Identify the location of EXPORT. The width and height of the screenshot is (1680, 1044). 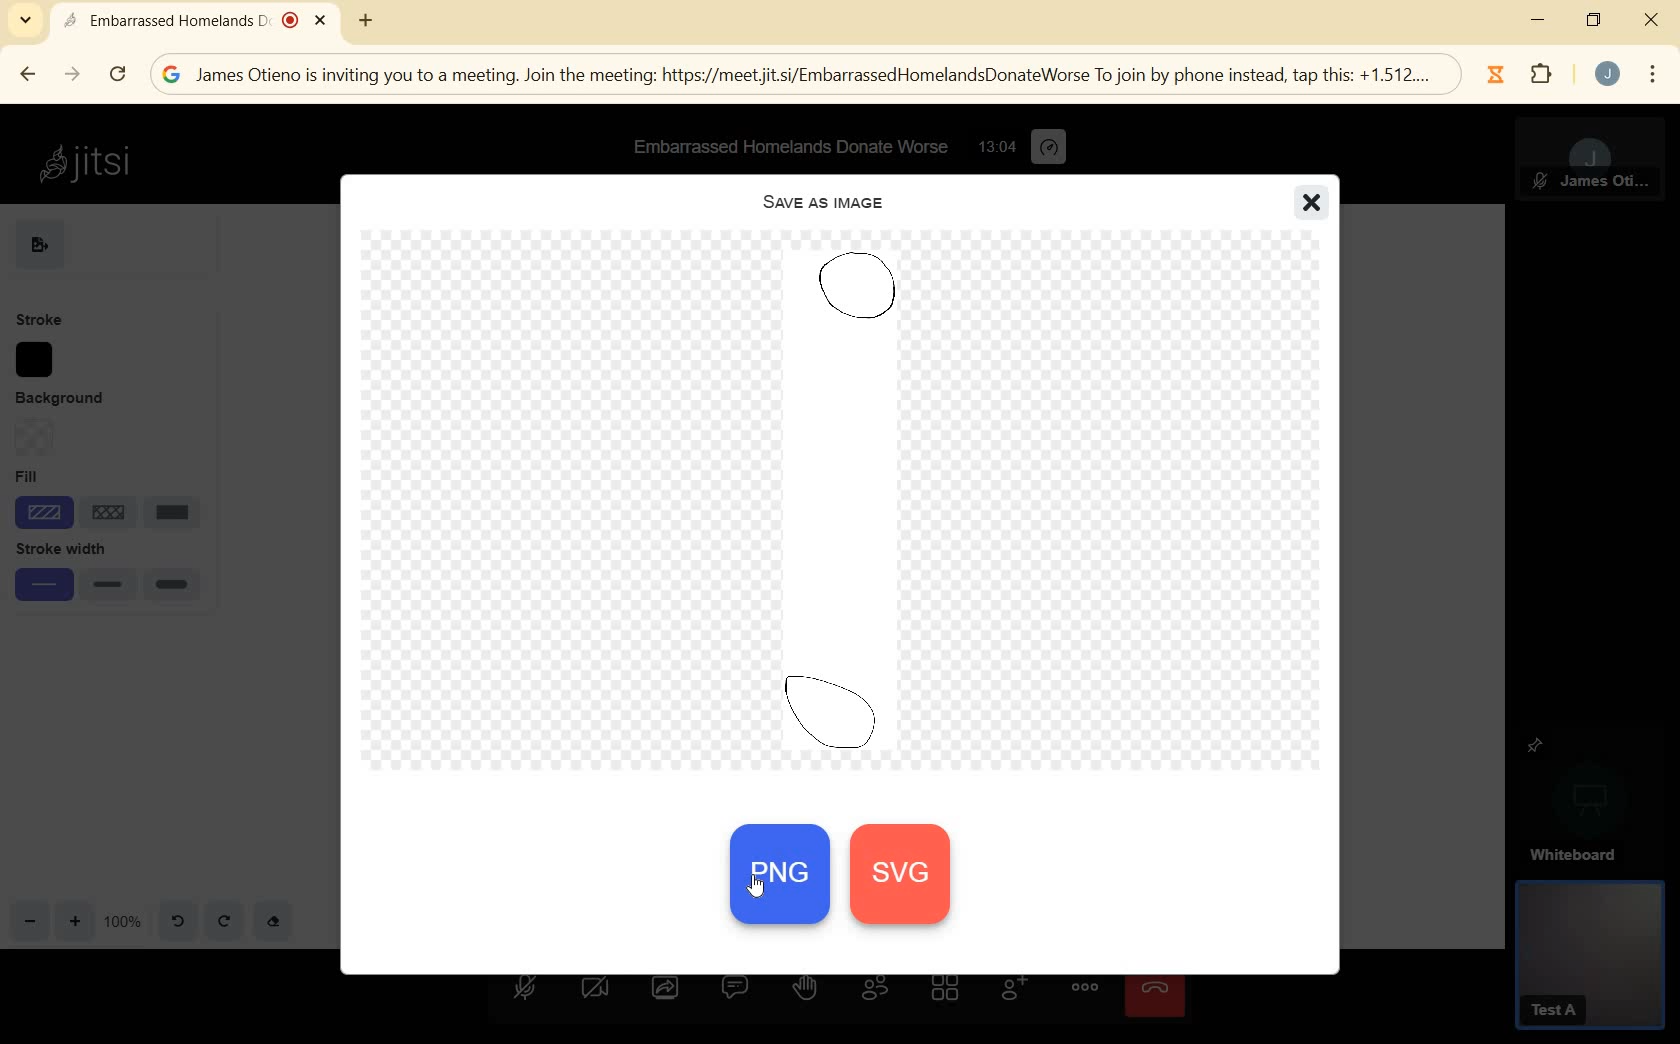
(41, 244).